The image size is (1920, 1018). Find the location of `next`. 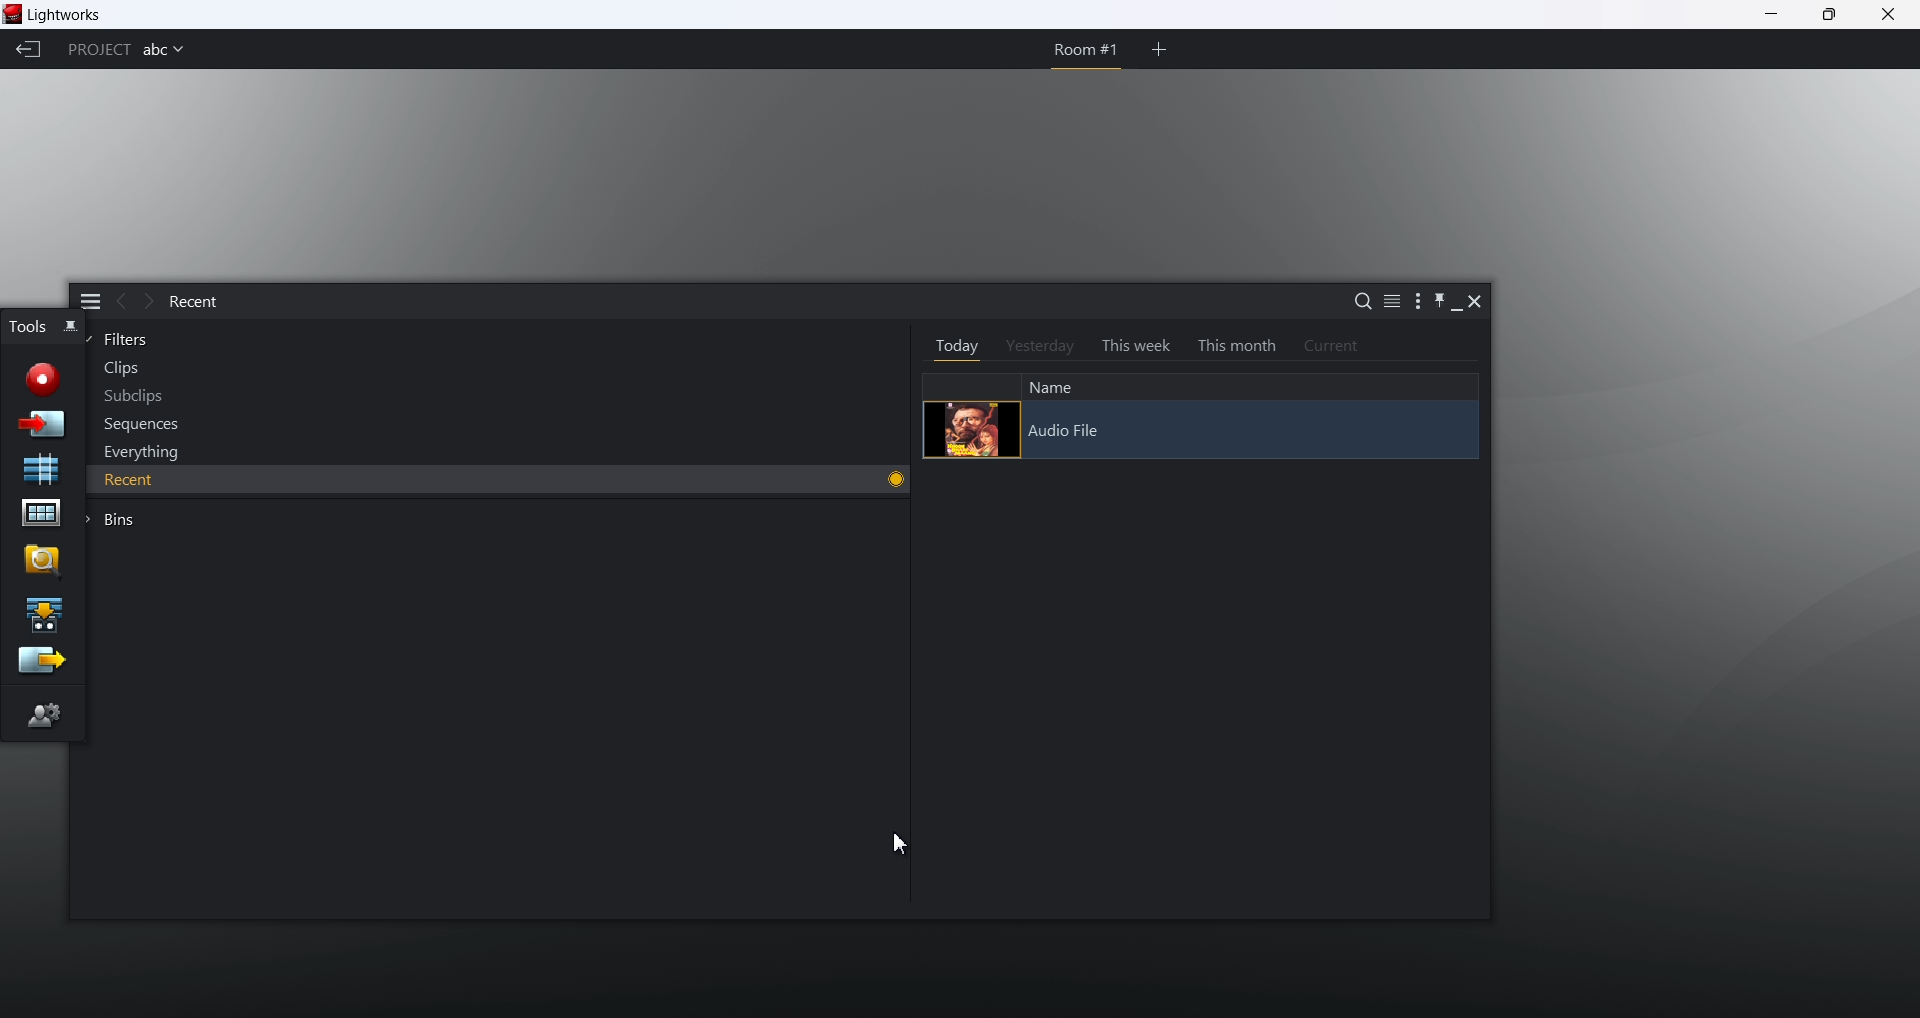

next is located at coordinates (146, 302).